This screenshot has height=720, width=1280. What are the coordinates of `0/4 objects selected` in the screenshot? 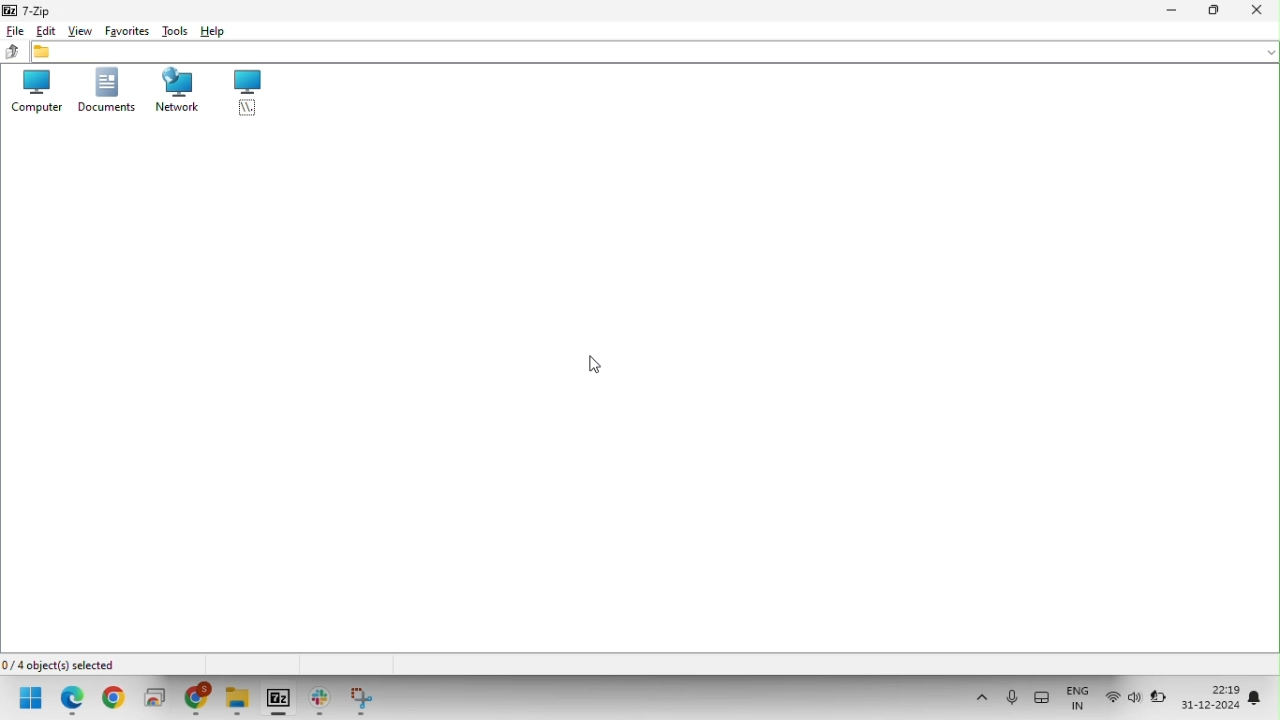 It's located at (61, 663).